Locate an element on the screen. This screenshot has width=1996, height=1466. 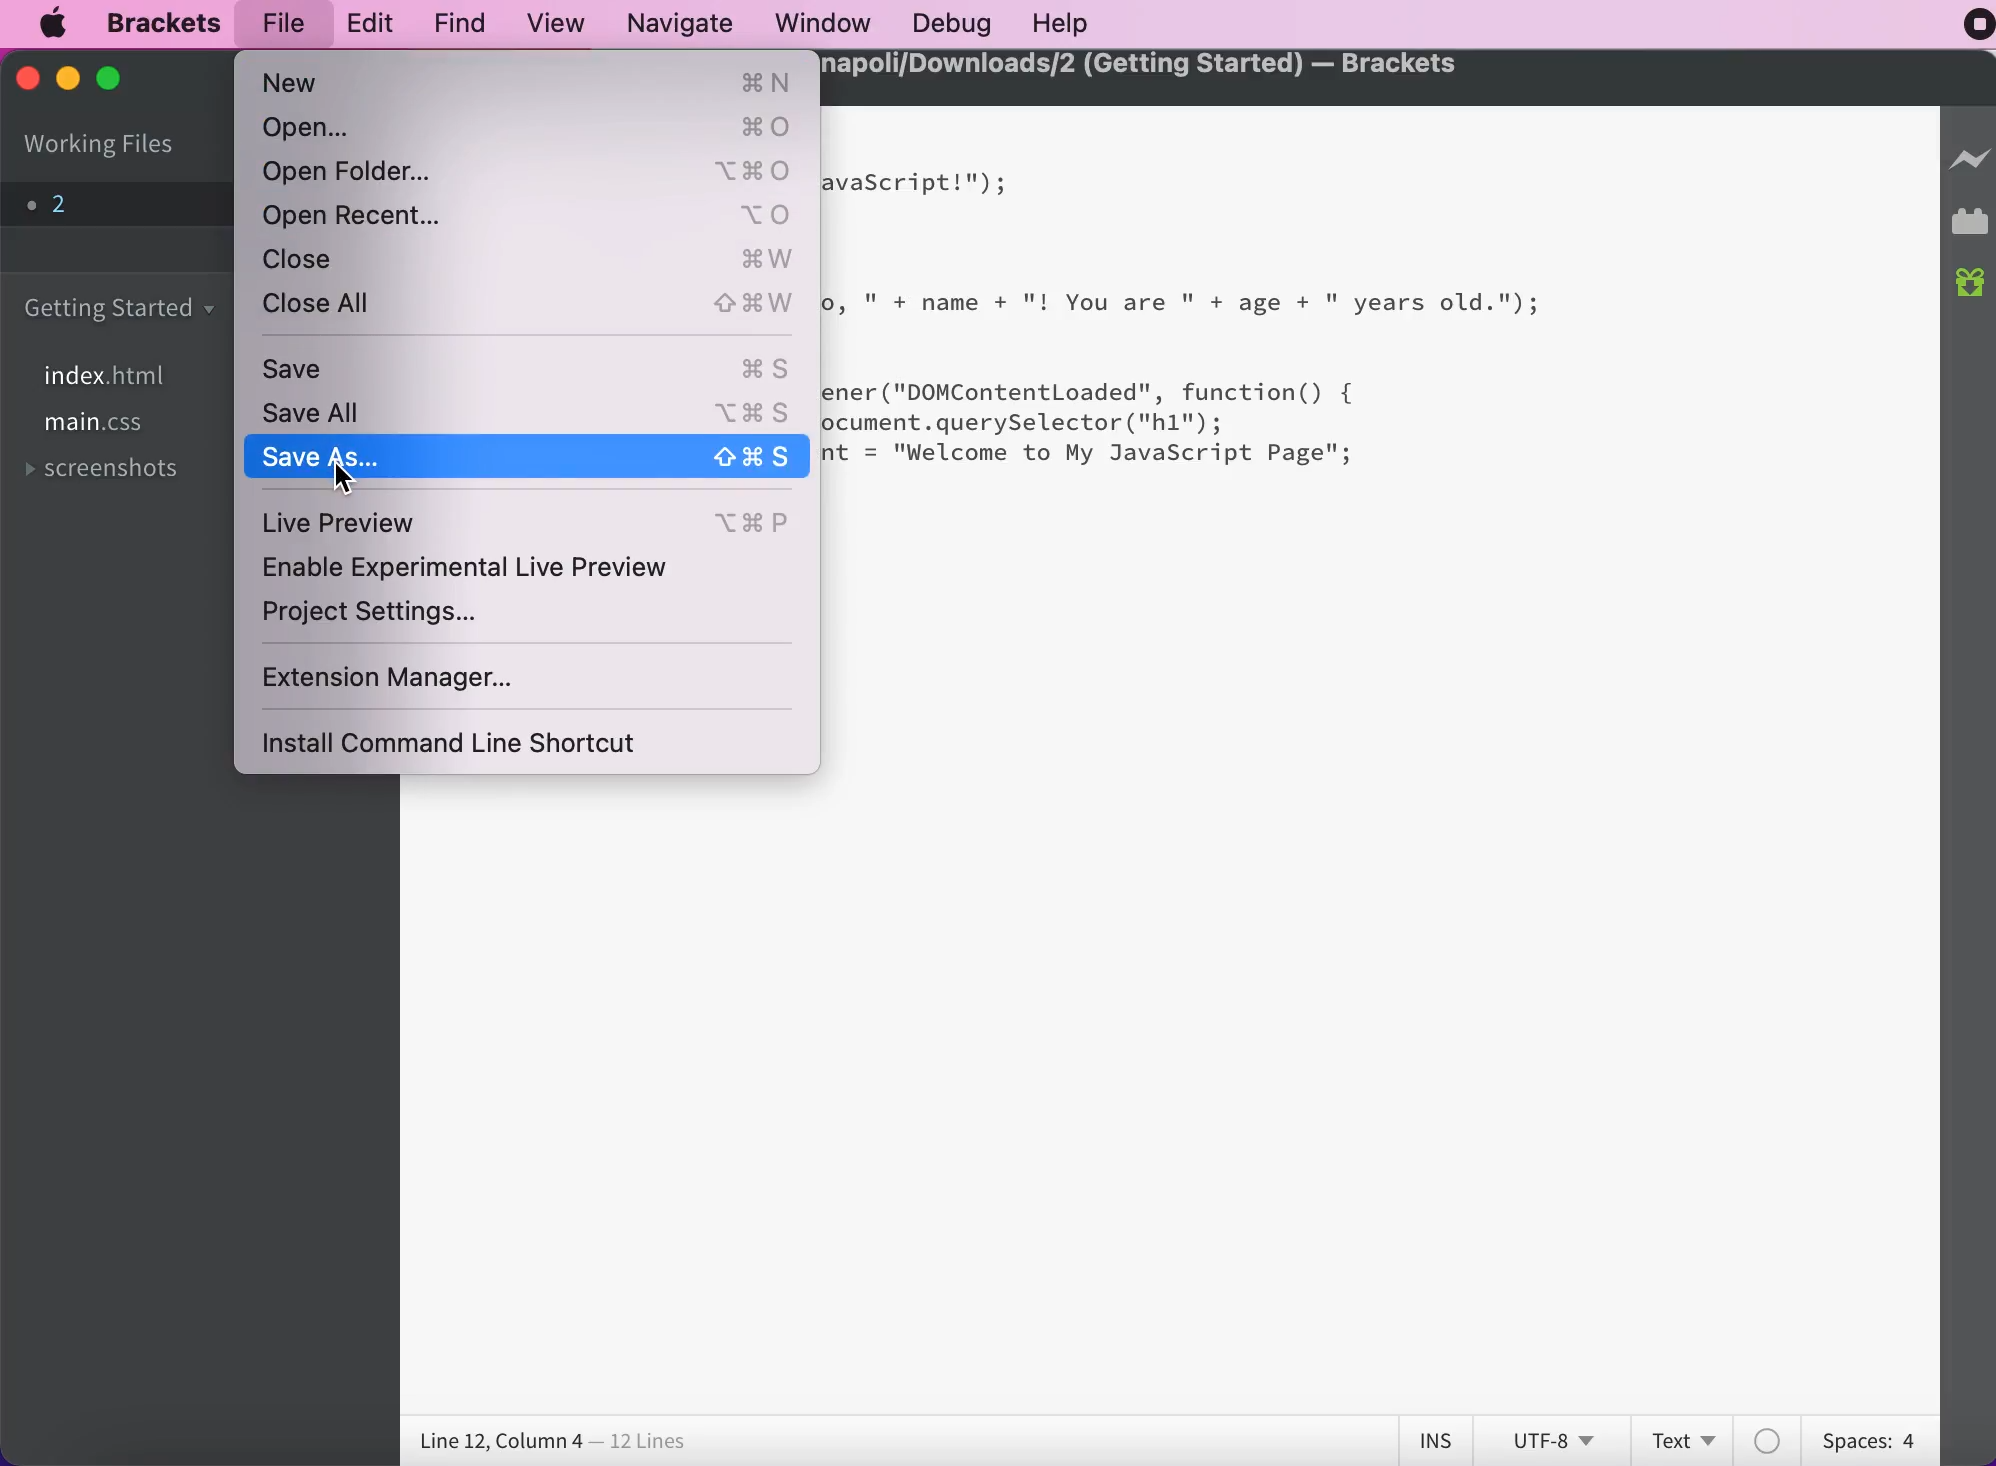
extension manager is located at coordinates (1970, 226).